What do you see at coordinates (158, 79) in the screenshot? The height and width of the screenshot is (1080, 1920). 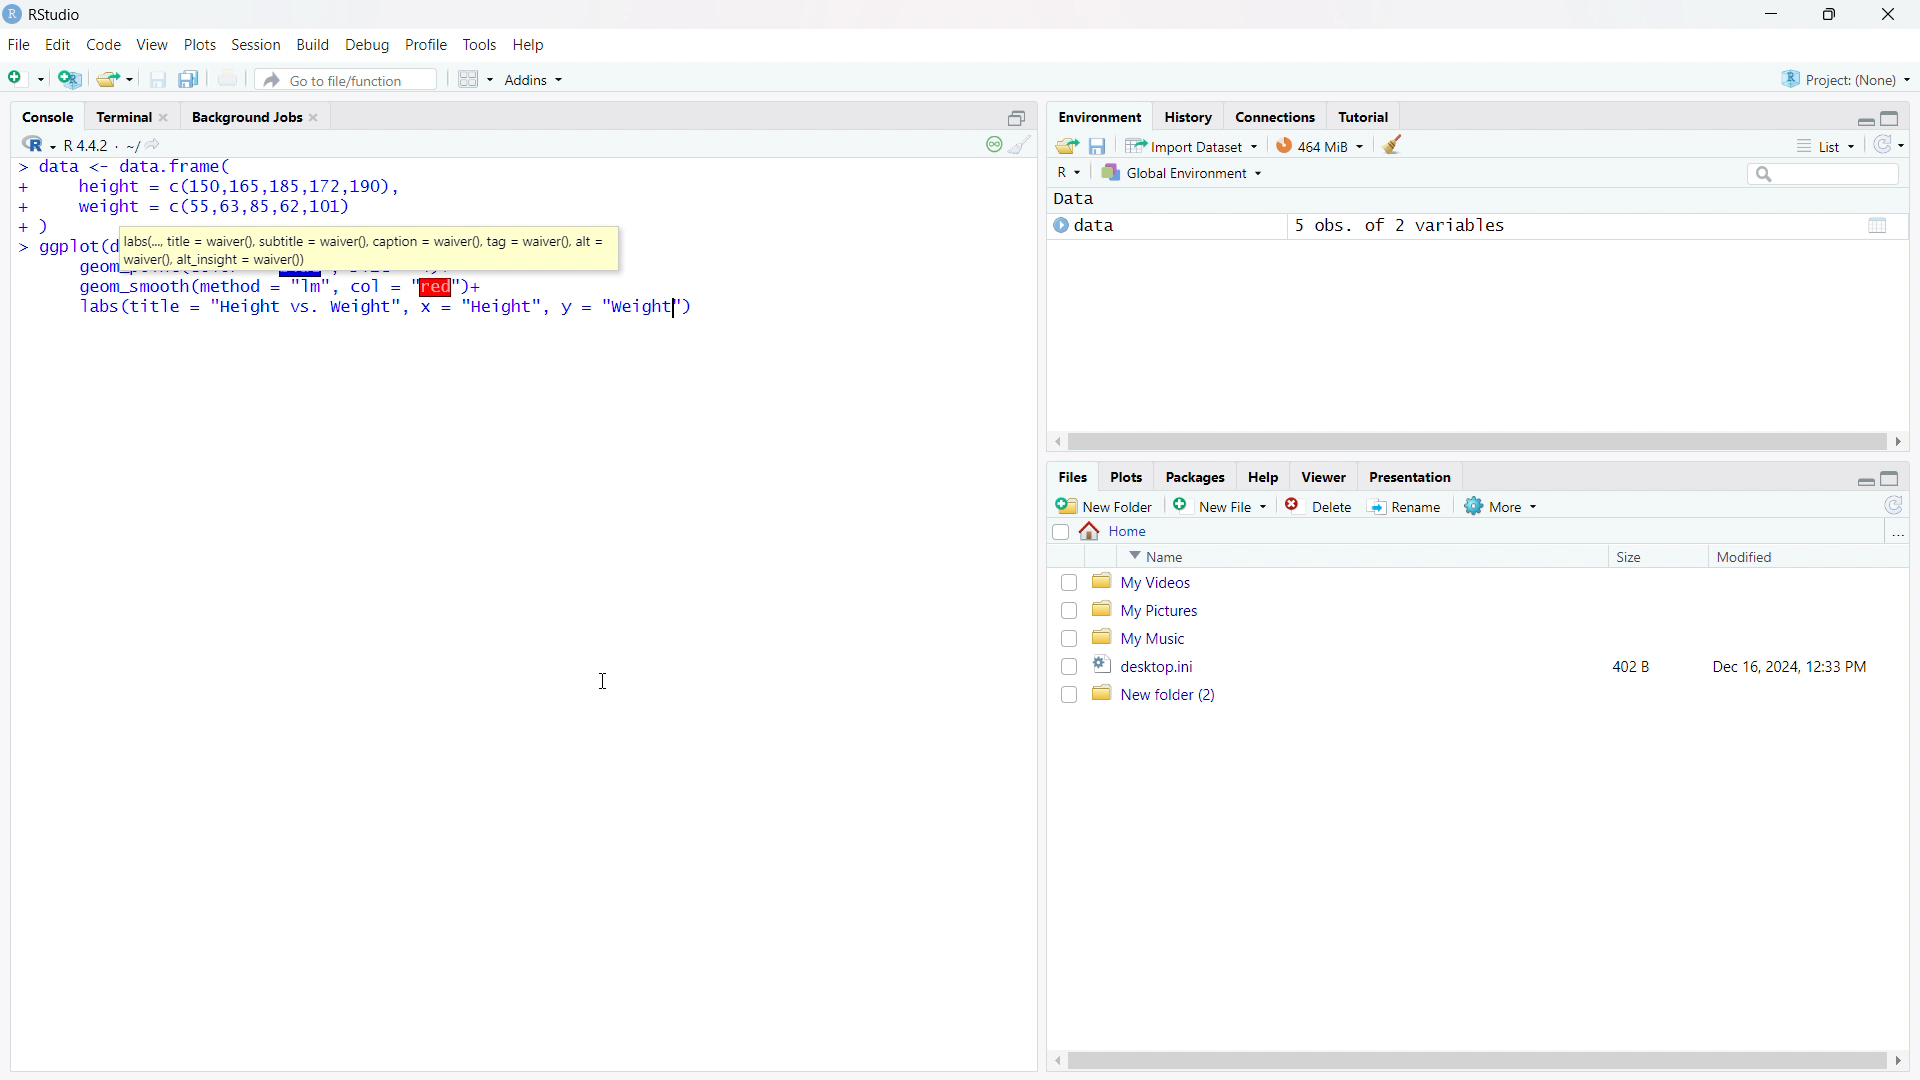 I see `save` at bounding box center [158, 79].